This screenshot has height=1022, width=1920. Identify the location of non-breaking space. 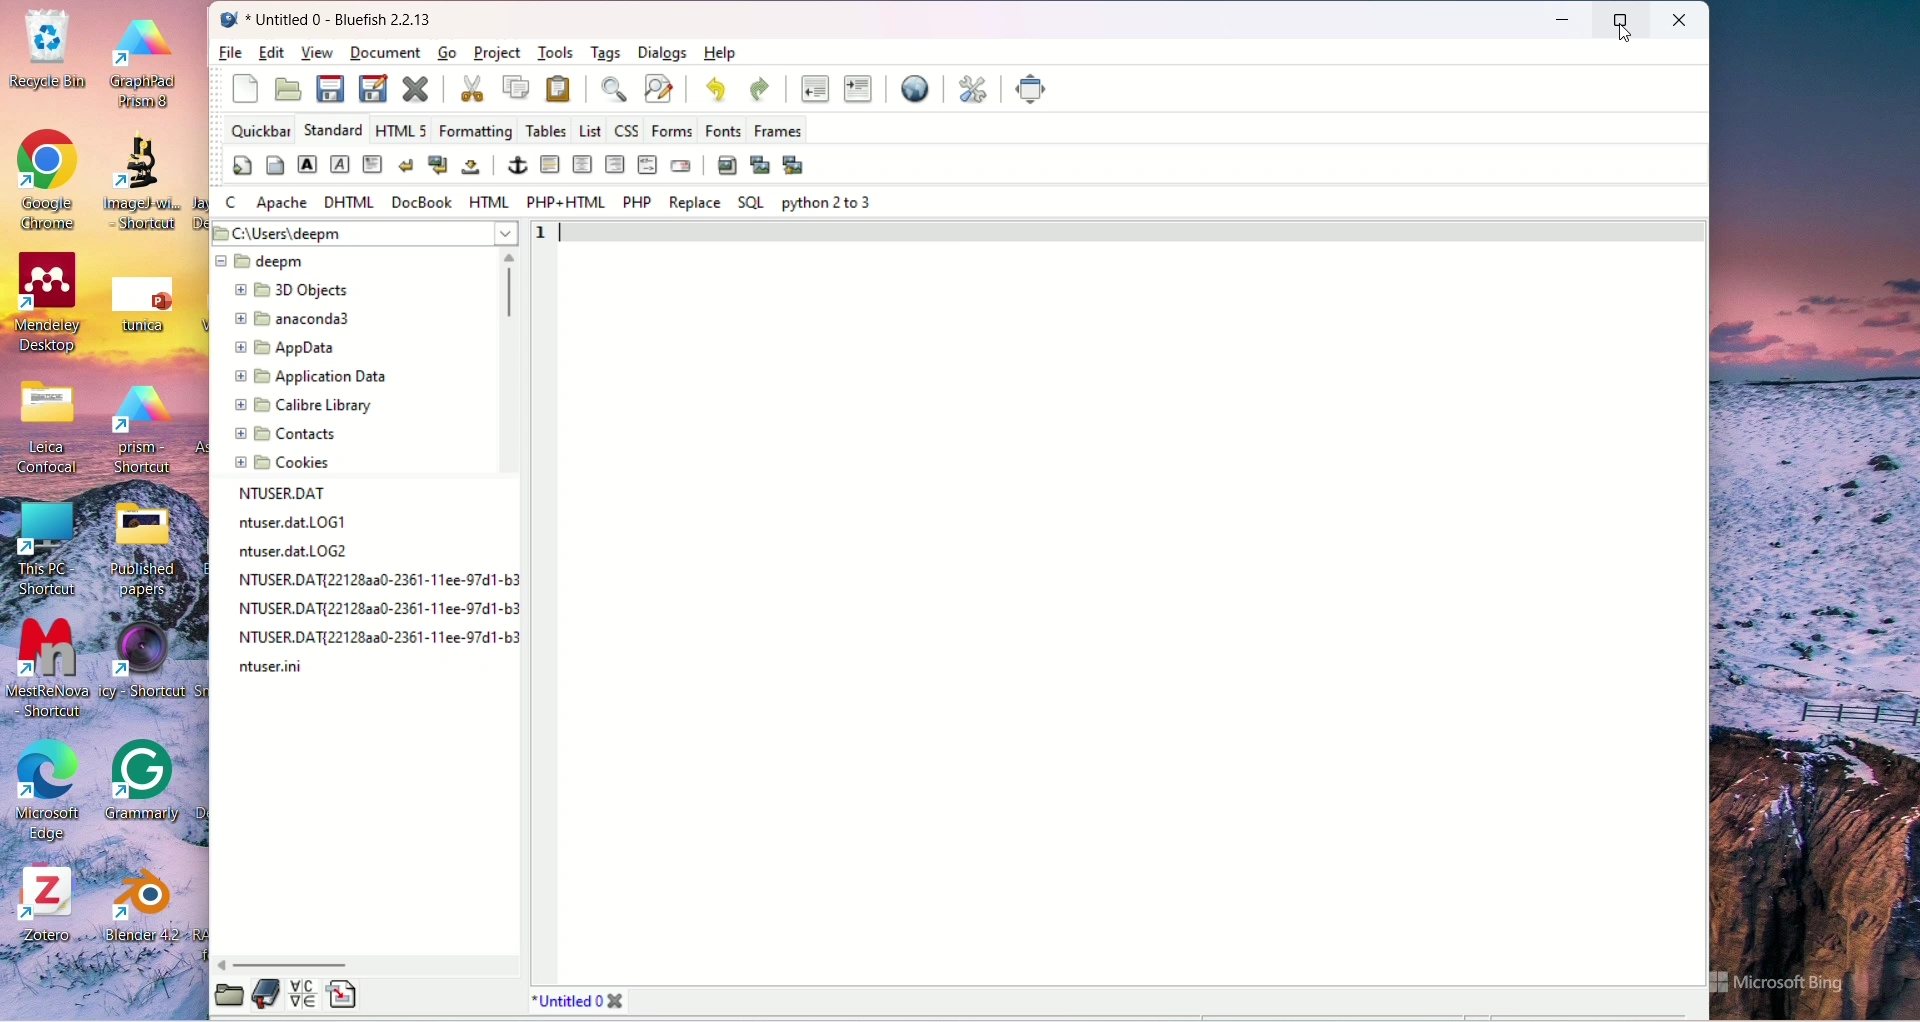
(472, 166).